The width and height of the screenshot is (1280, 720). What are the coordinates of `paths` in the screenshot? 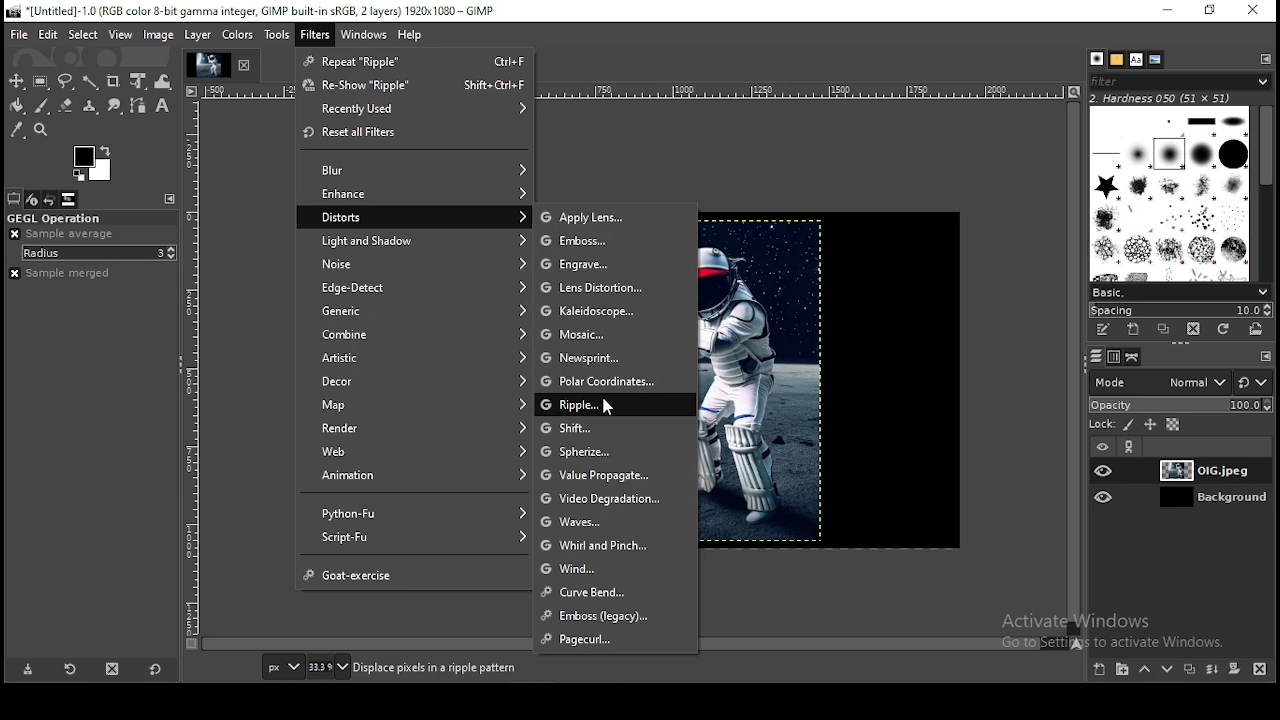 It's located at (1132, 357).